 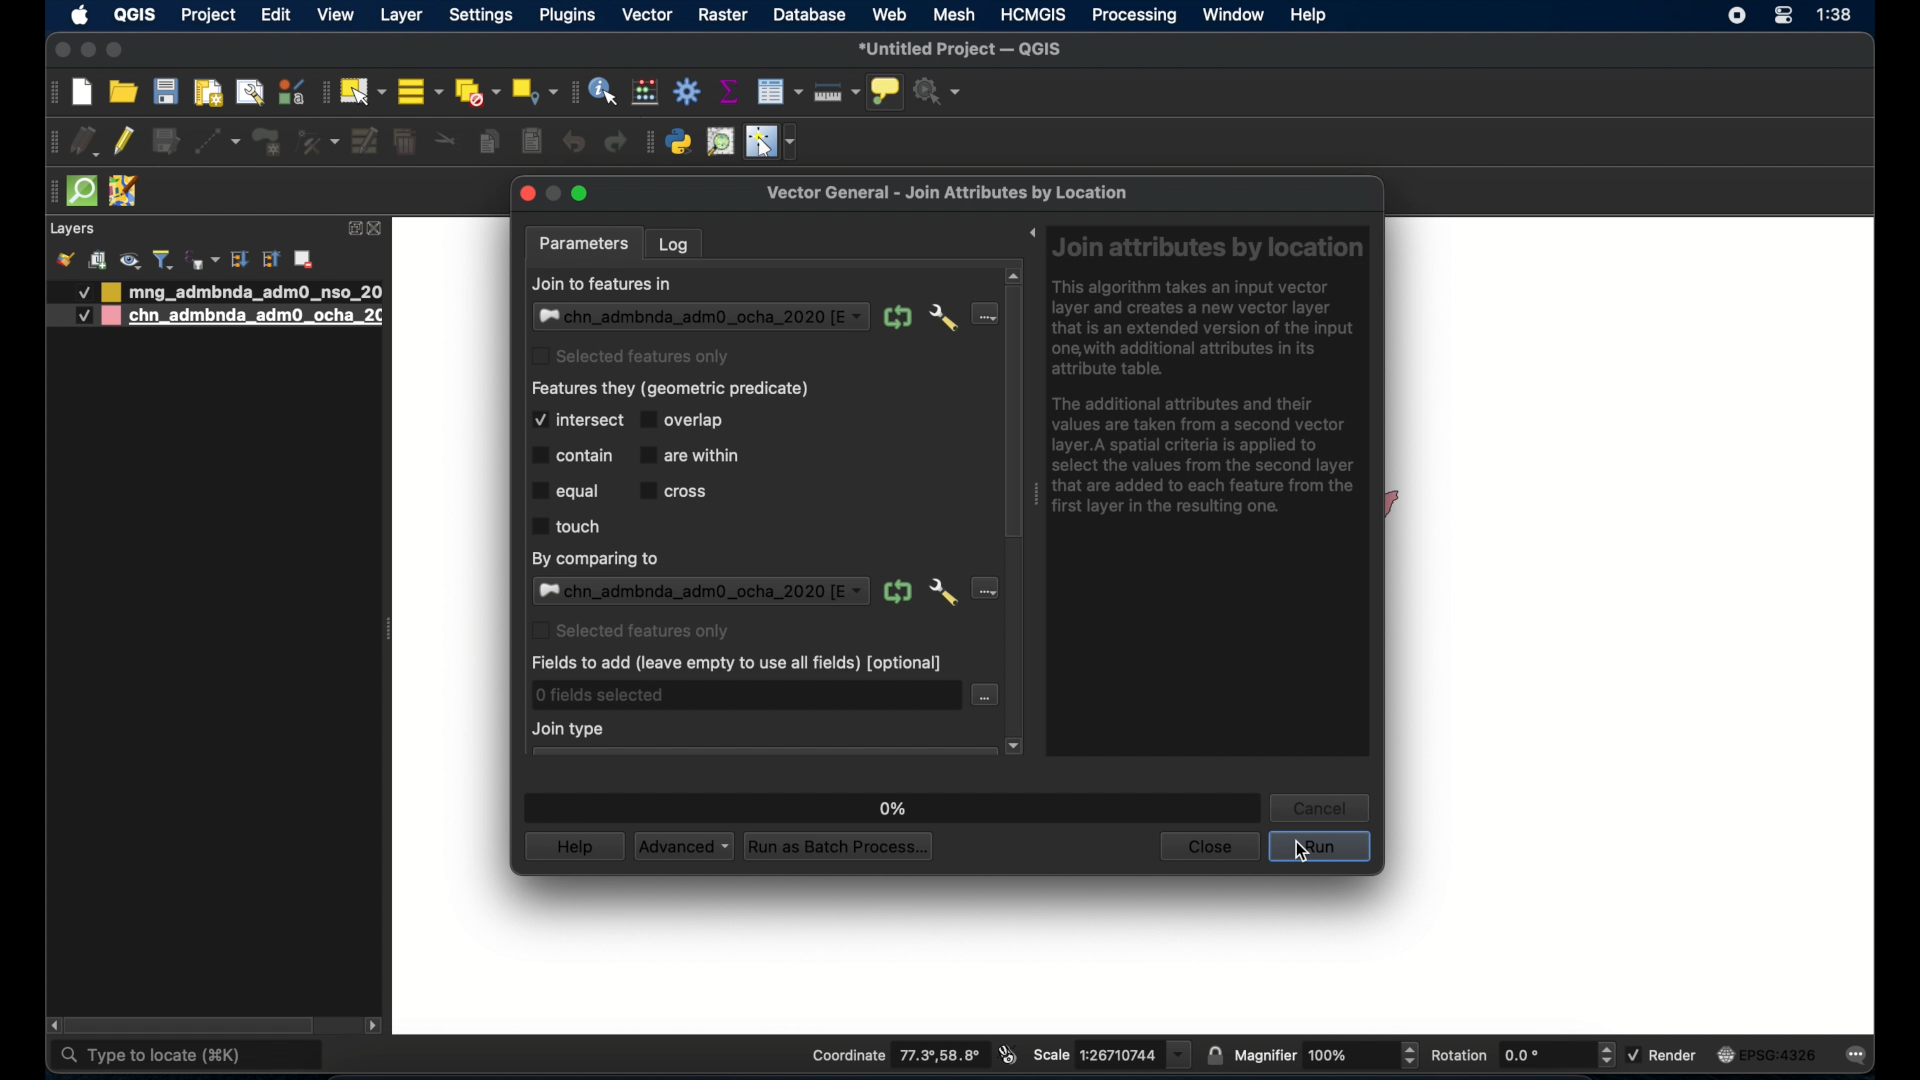 What do you see at coordinates (321, 92) in the screenshot?
I see `selection toolbar` at bounding box center [321, 92].